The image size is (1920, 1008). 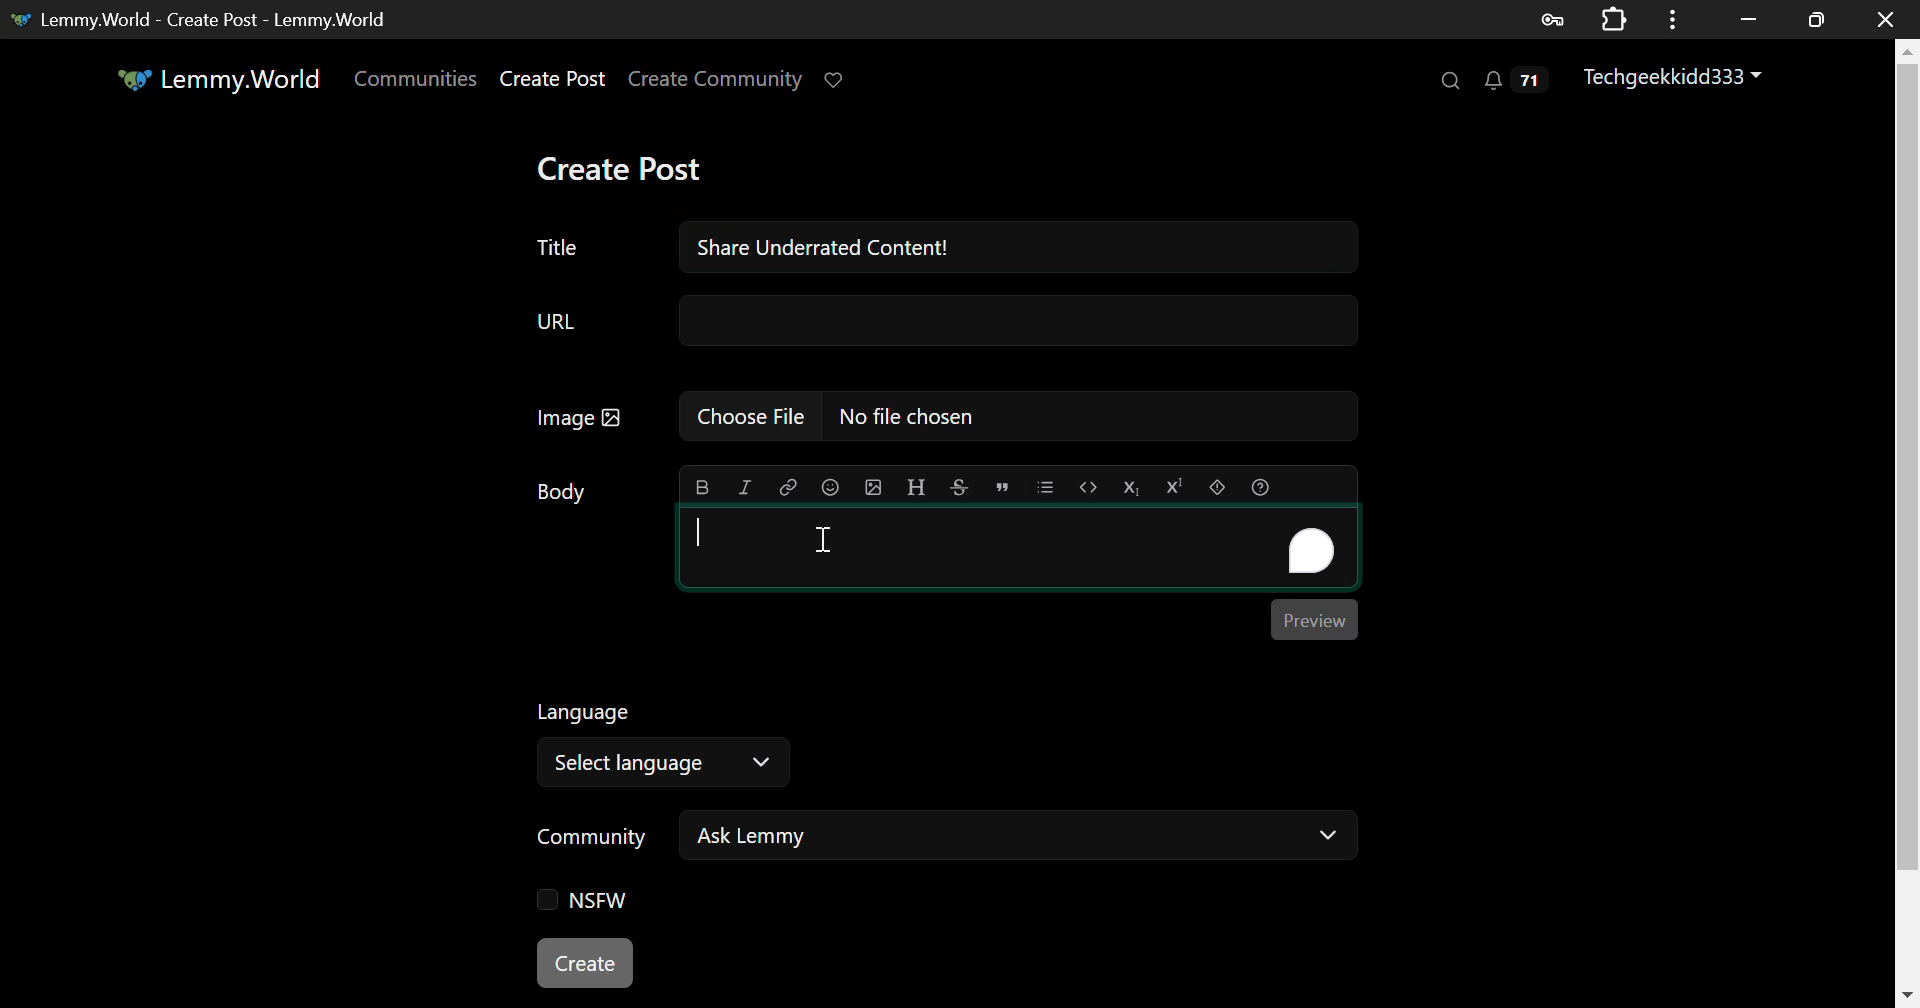 I want to click on List, so click(x=1045, y=487).